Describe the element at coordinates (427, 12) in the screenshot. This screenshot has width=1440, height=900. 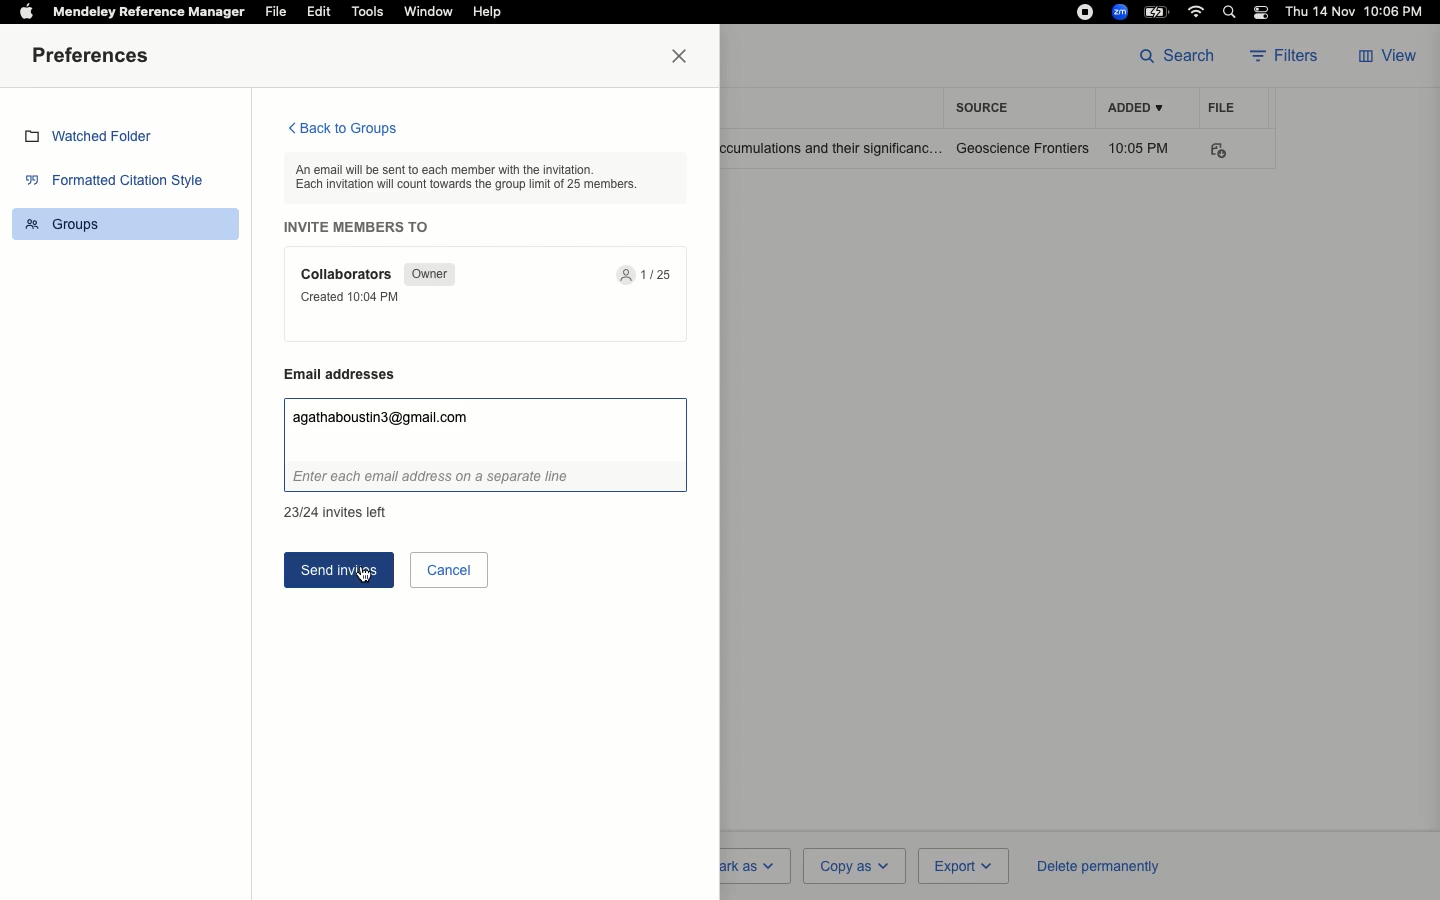
I see `Window` at that location.